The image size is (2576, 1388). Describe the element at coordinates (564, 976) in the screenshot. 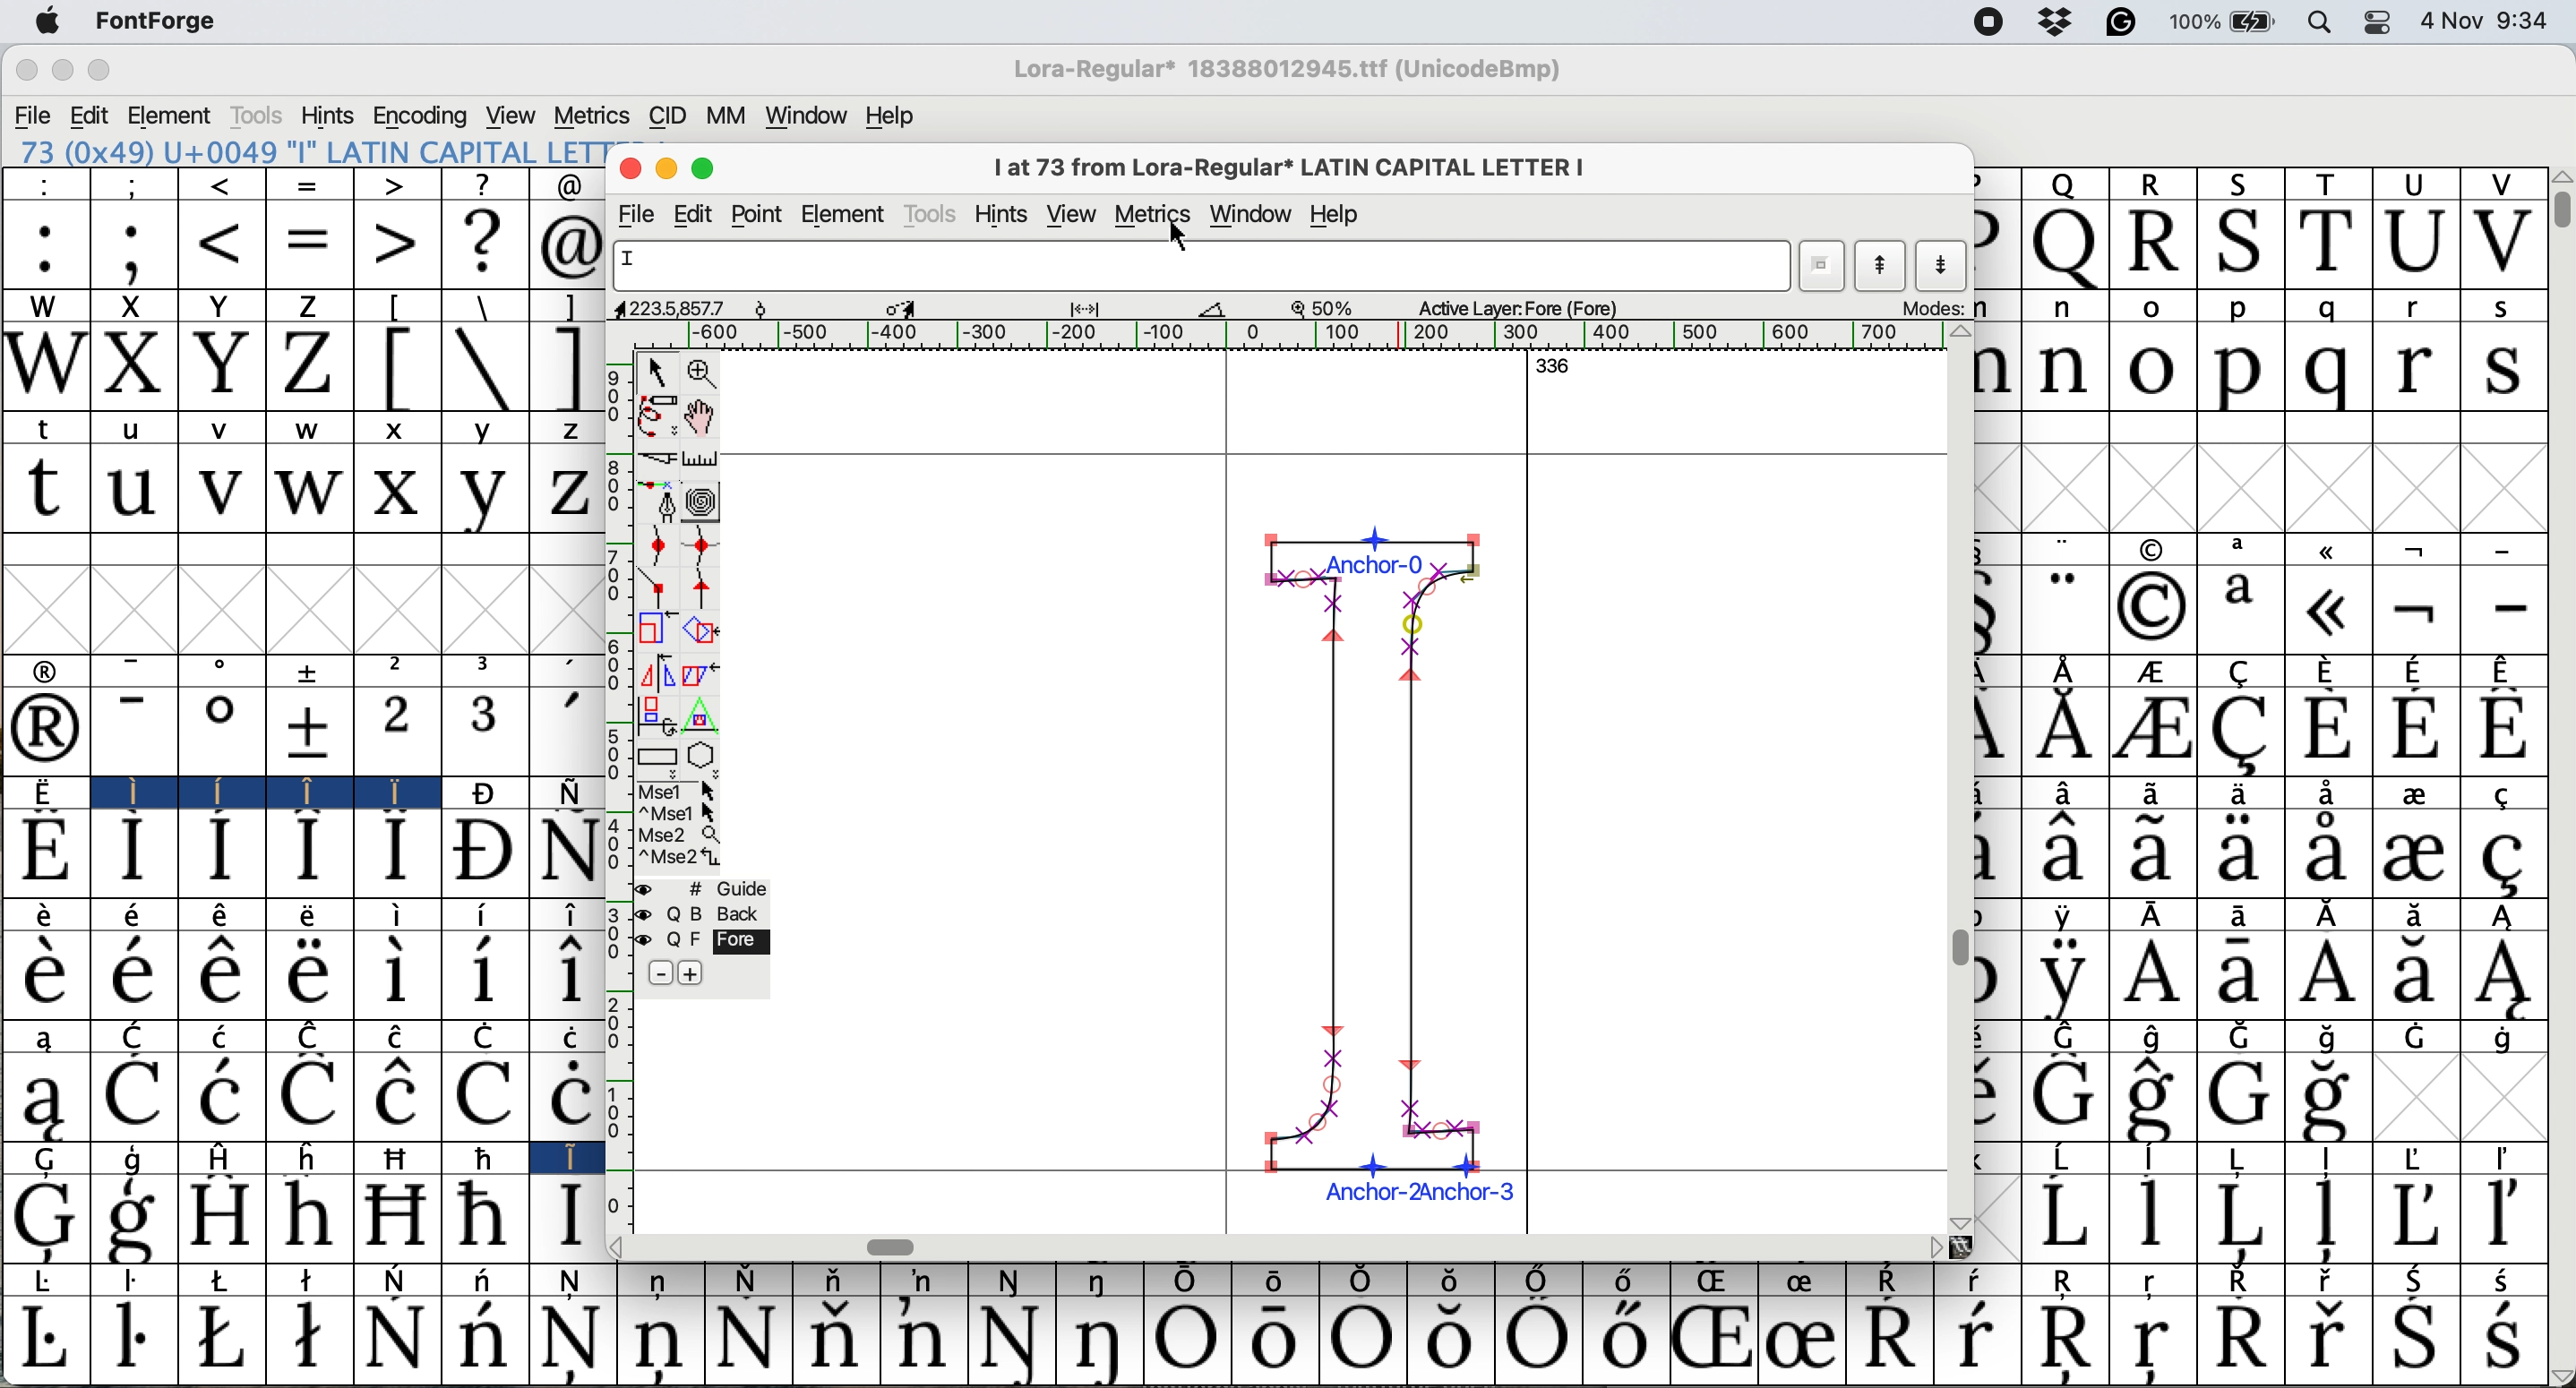

I see `Symbol` at that location.